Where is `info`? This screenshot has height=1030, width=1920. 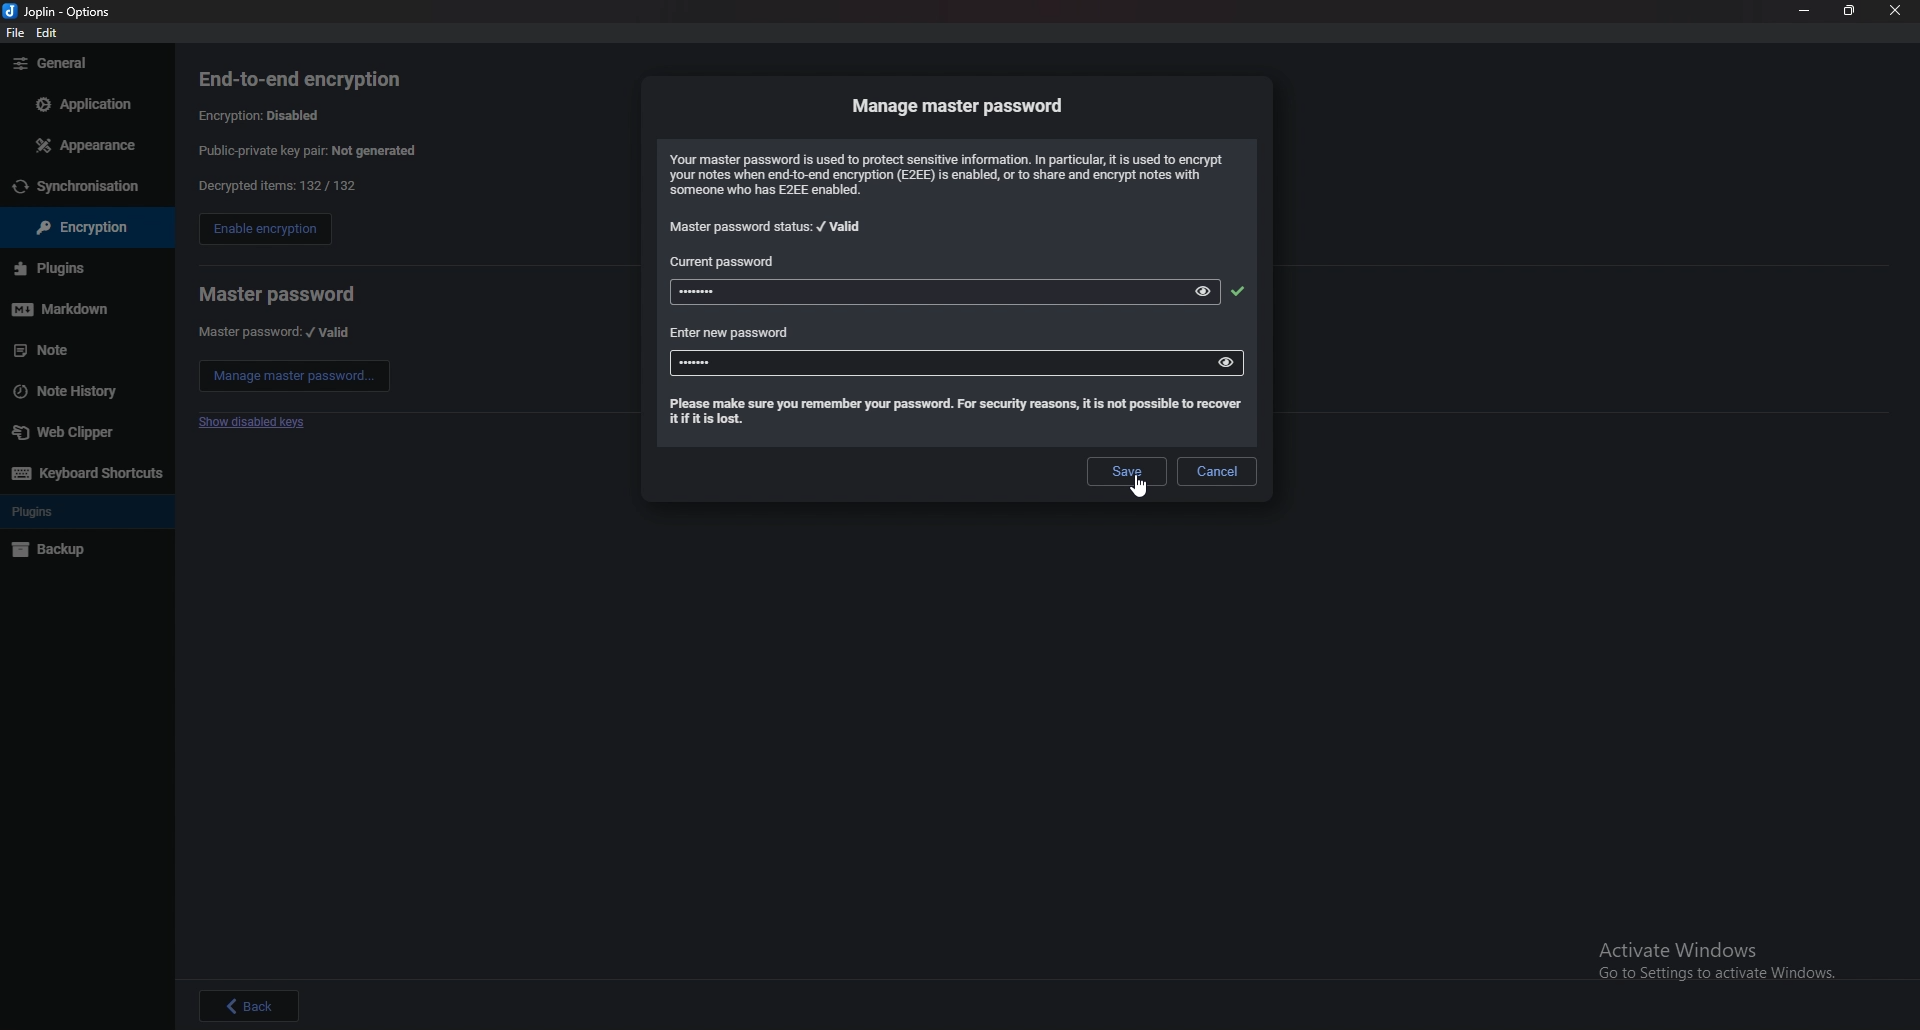
info is located at coordinates (953, 174).